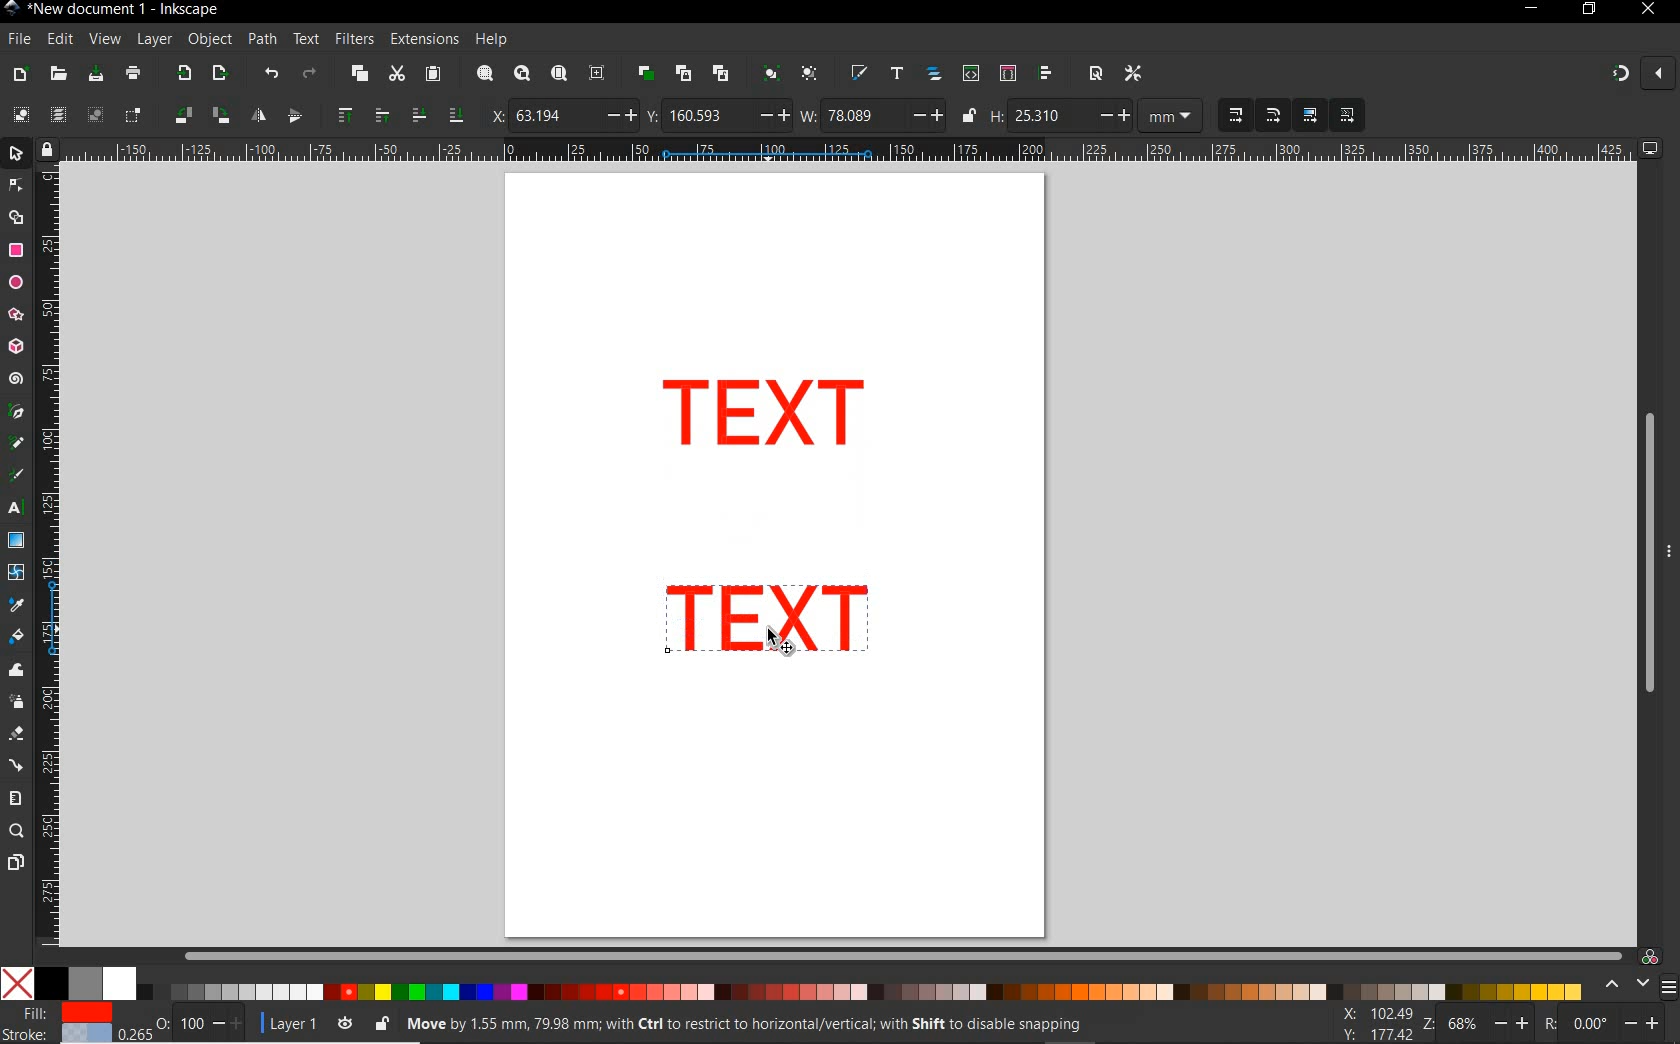  What do you see at coordinates (560, 114) in the screenshot?
I see `horizontal coordinate of selection` at bounding box center [560, 114].